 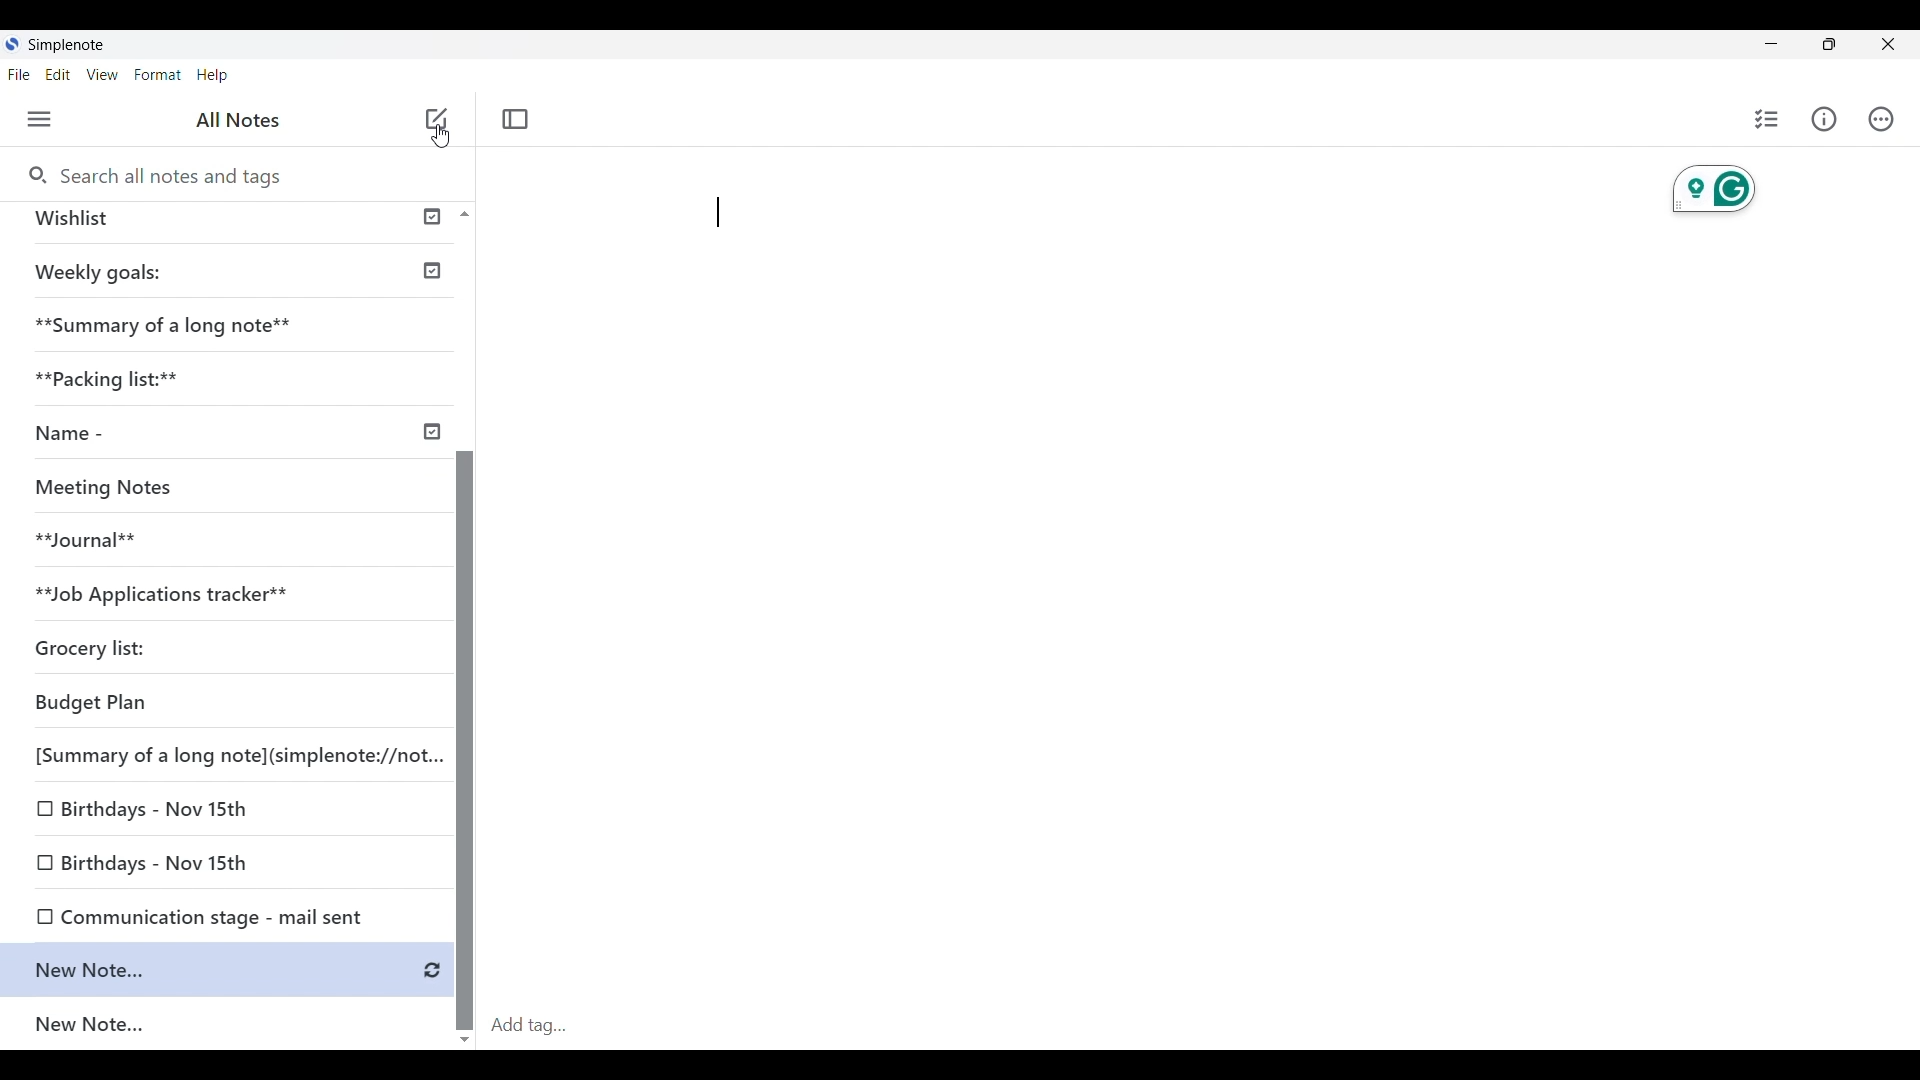 What do you see at coordinates (106, 269) in the screenshot?
I see `Weekly goals:` at bounding box center [106, 269].